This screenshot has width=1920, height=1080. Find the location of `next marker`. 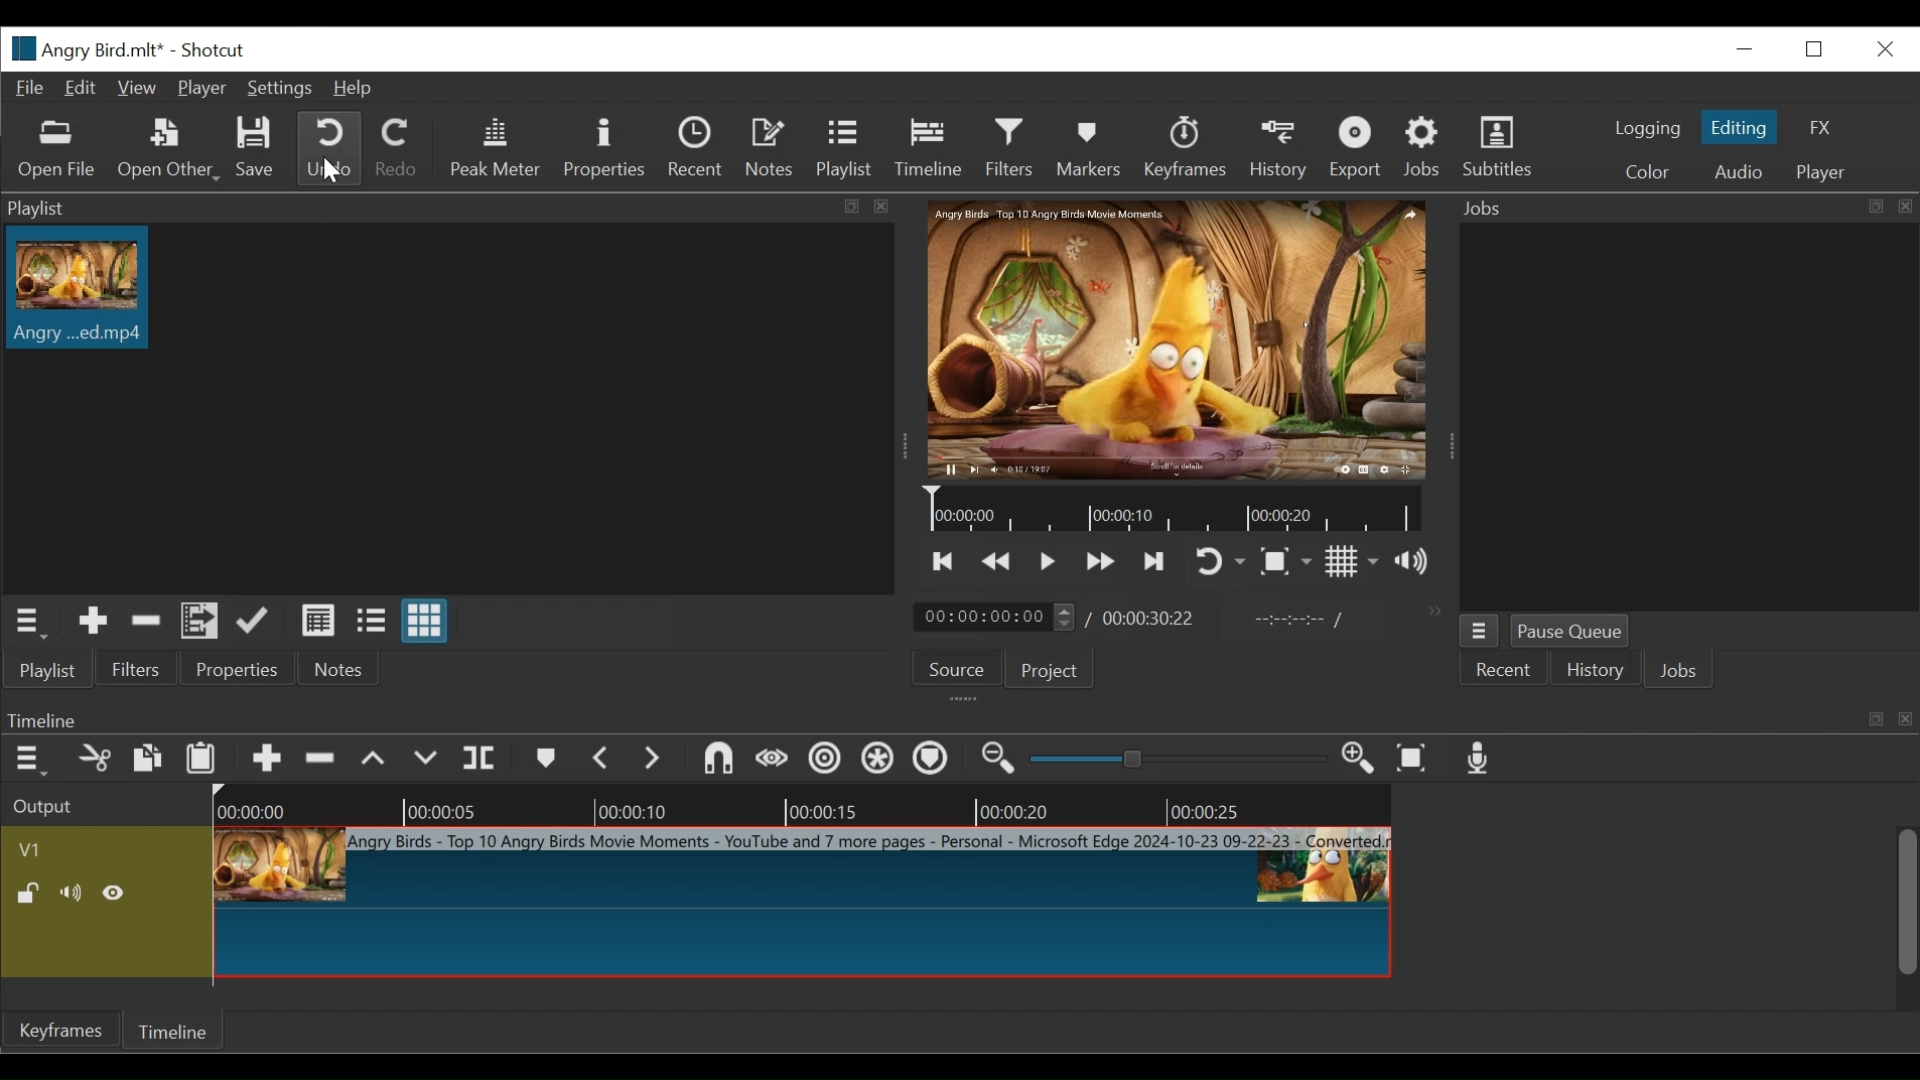

next marker is located at coordinates (652, 758).